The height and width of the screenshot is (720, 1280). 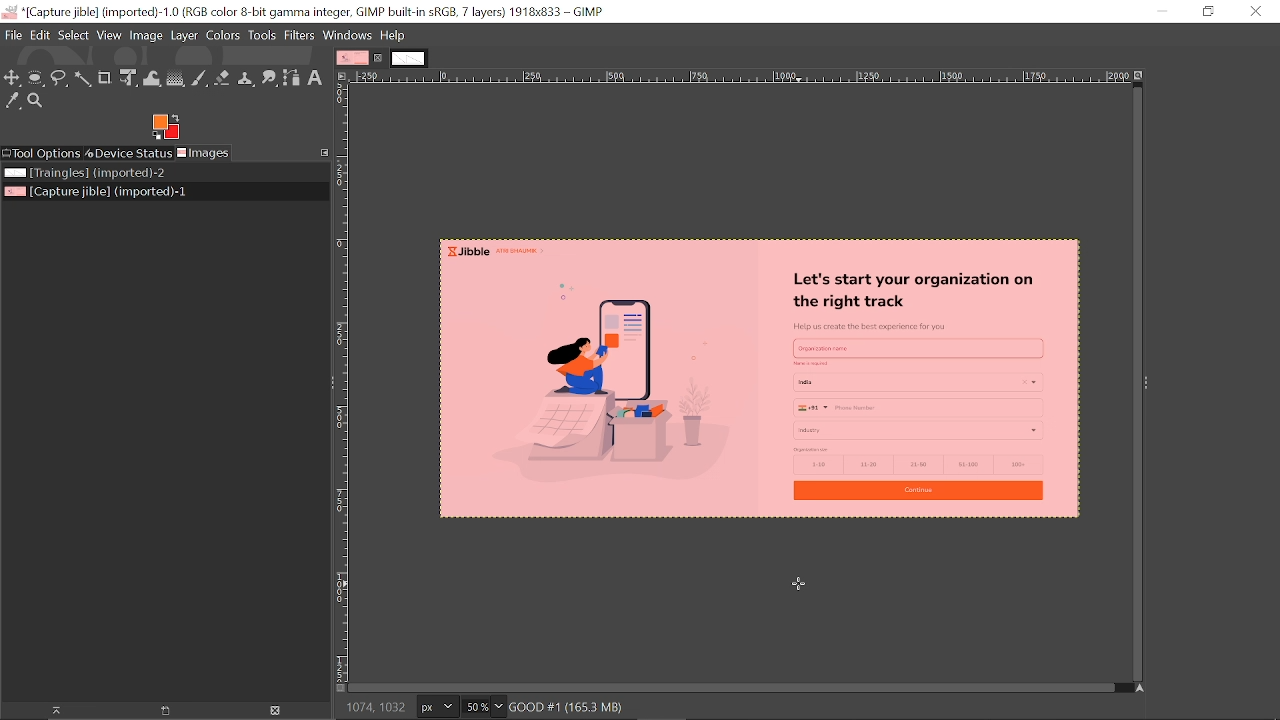 What do you see at coordinates (393, 35) in the screenshot?
I see `` at bounding box center [393, 35].